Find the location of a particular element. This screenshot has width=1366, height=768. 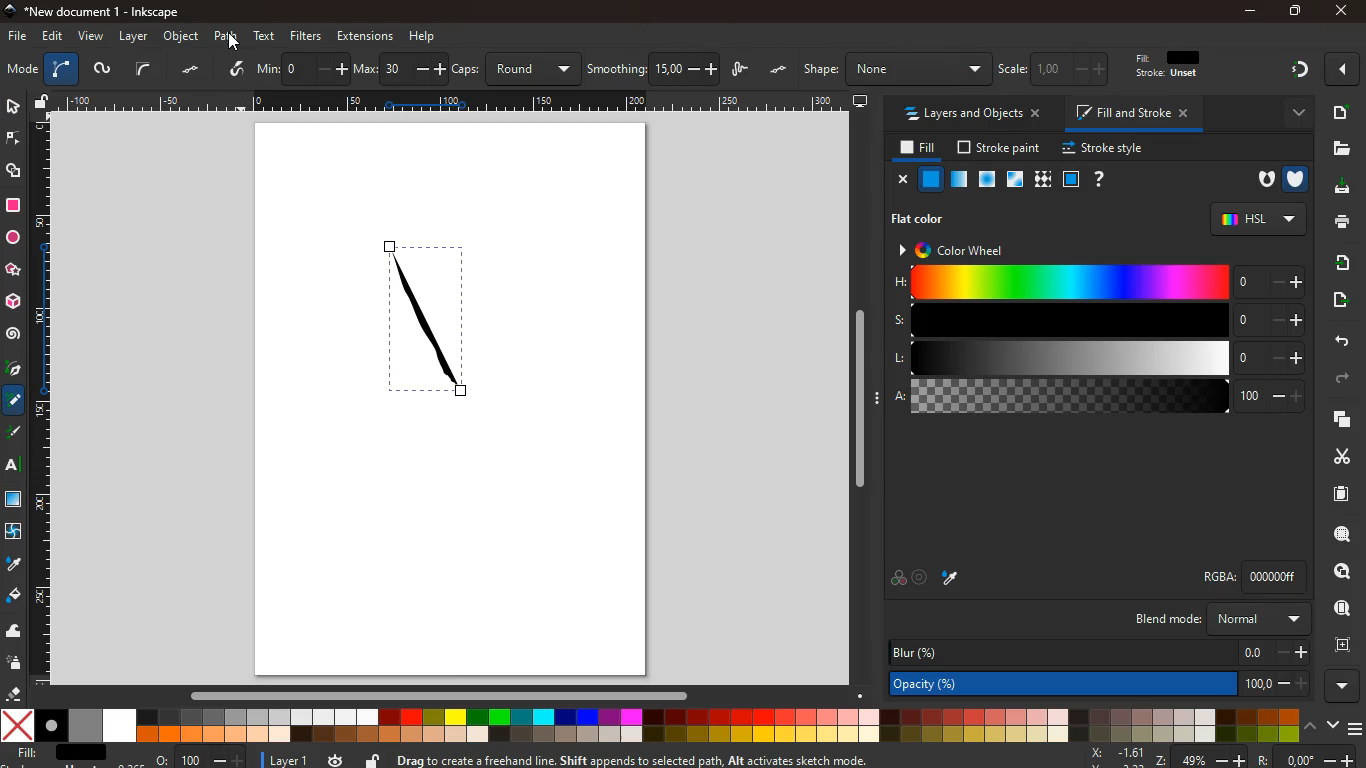

menu is located at coordinates (1357, 729).